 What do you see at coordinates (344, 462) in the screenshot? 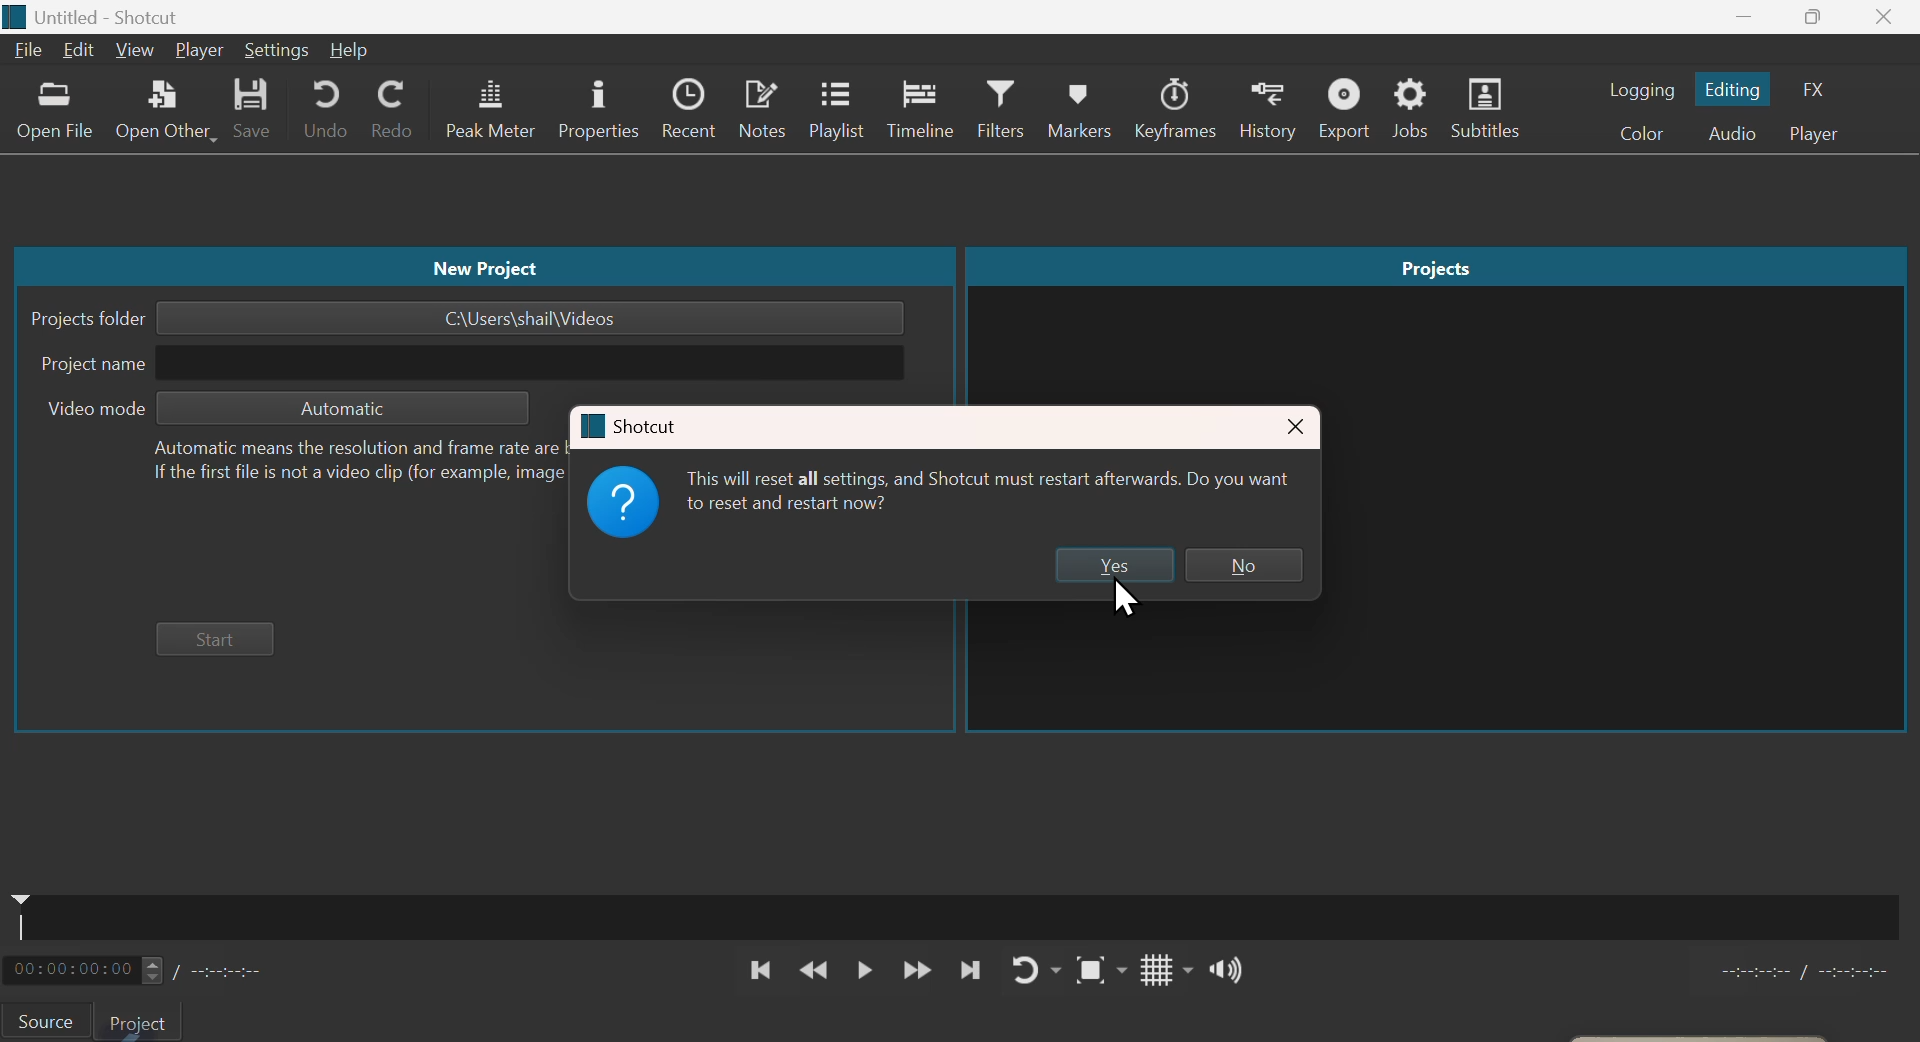
I see `Automatic means the resolution and frame rate are based on the first file you add to your project.If the first file is not a video clip (for example, image or audio), then it will be 1920x1080p 25 fps.` at bounding box center [344, 462].